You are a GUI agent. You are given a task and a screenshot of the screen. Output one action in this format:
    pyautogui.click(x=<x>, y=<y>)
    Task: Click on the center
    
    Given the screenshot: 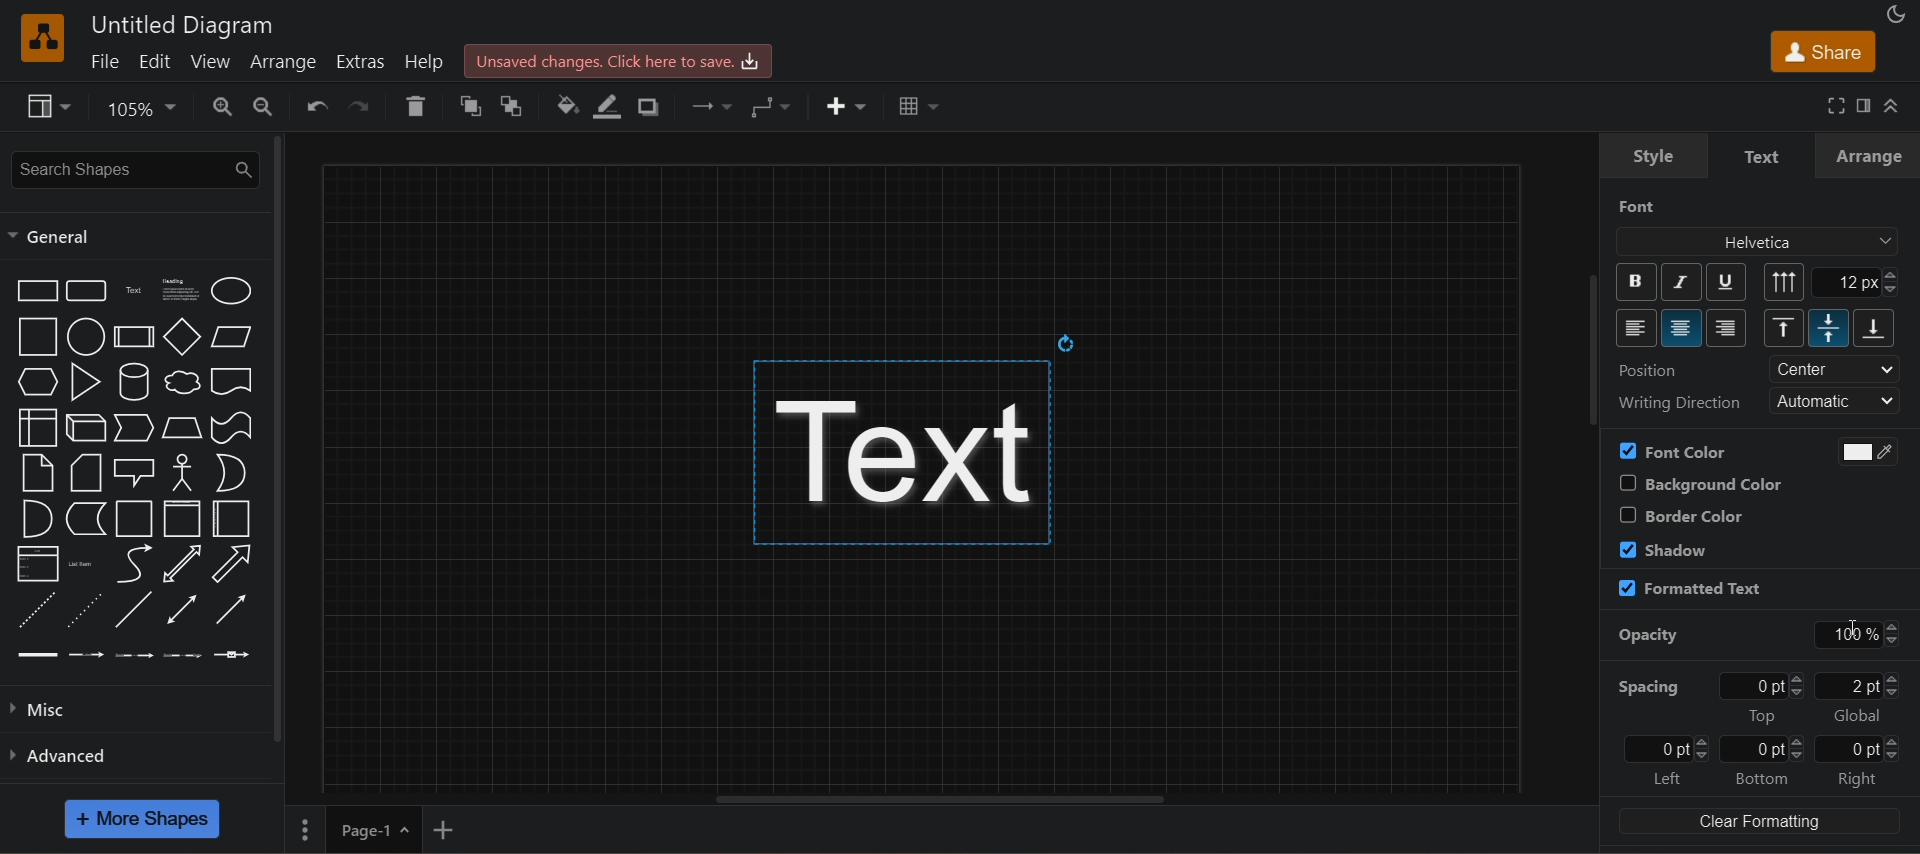 What is the action you would take?
    pyautogui.click(x=1683, y=328)
    